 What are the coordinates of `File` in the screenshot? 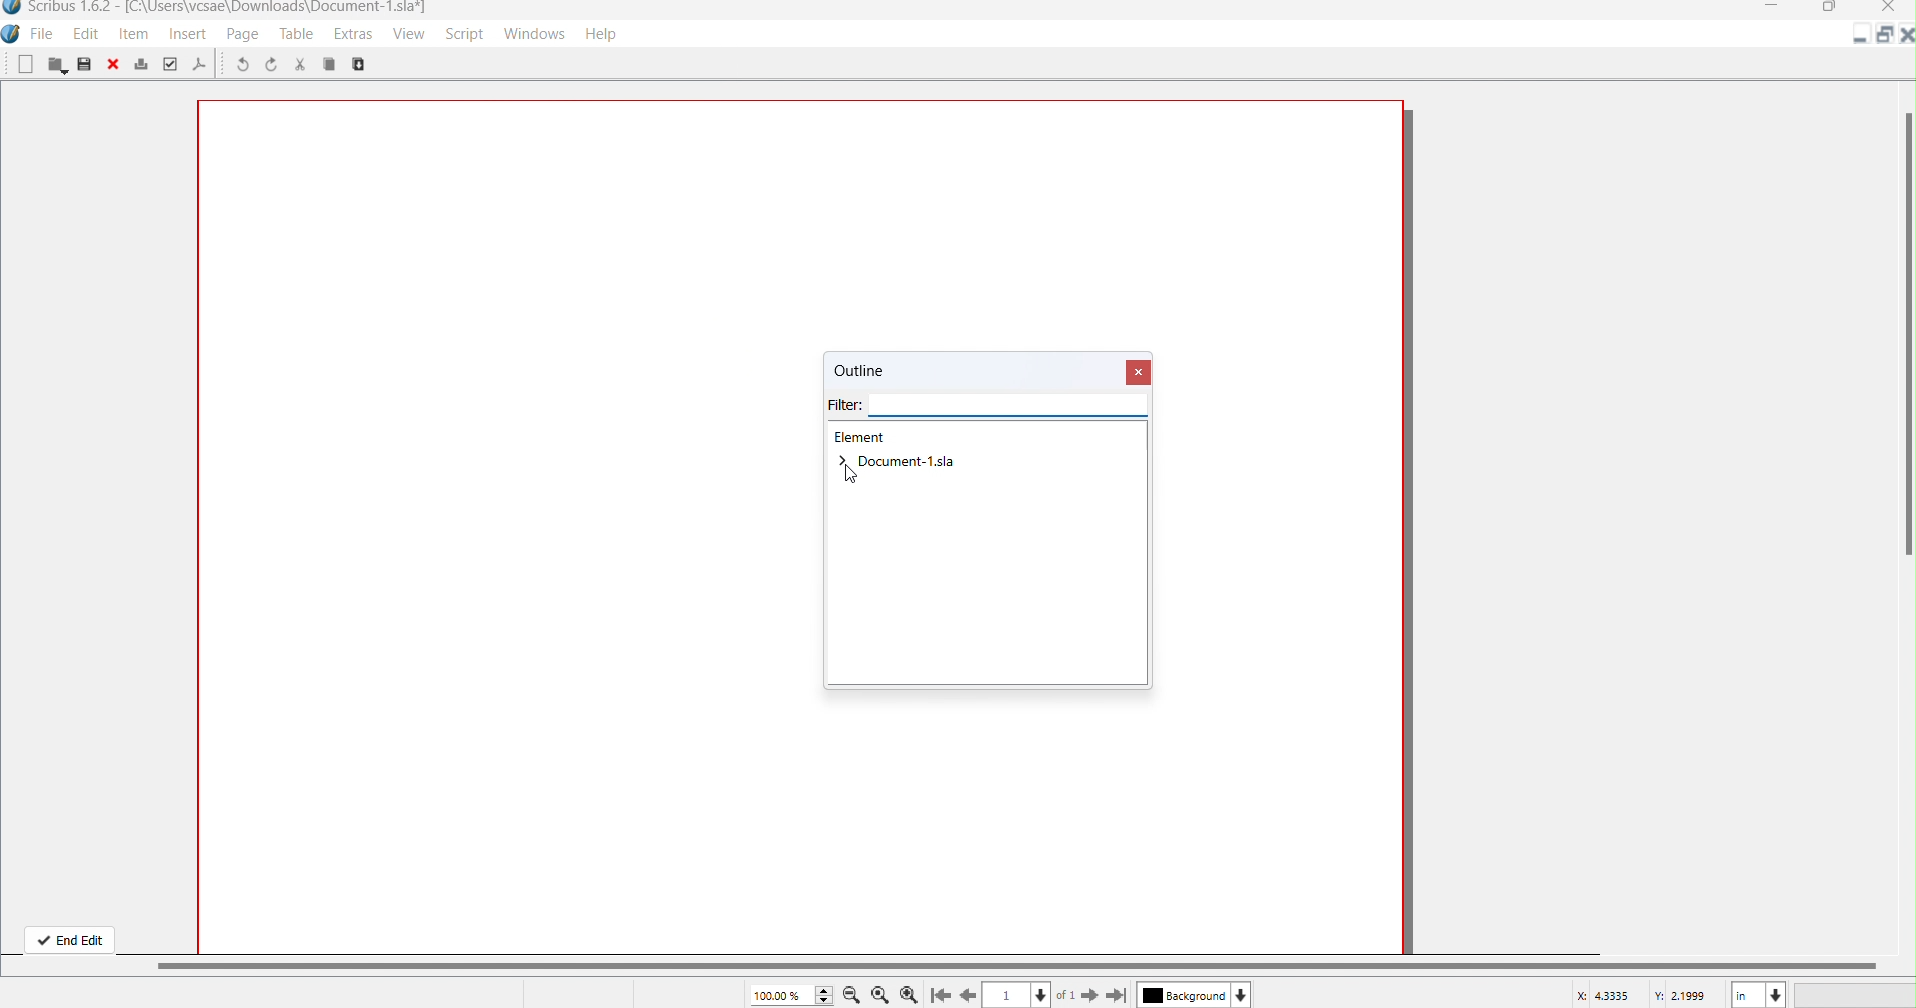 It's located at (44, 35).